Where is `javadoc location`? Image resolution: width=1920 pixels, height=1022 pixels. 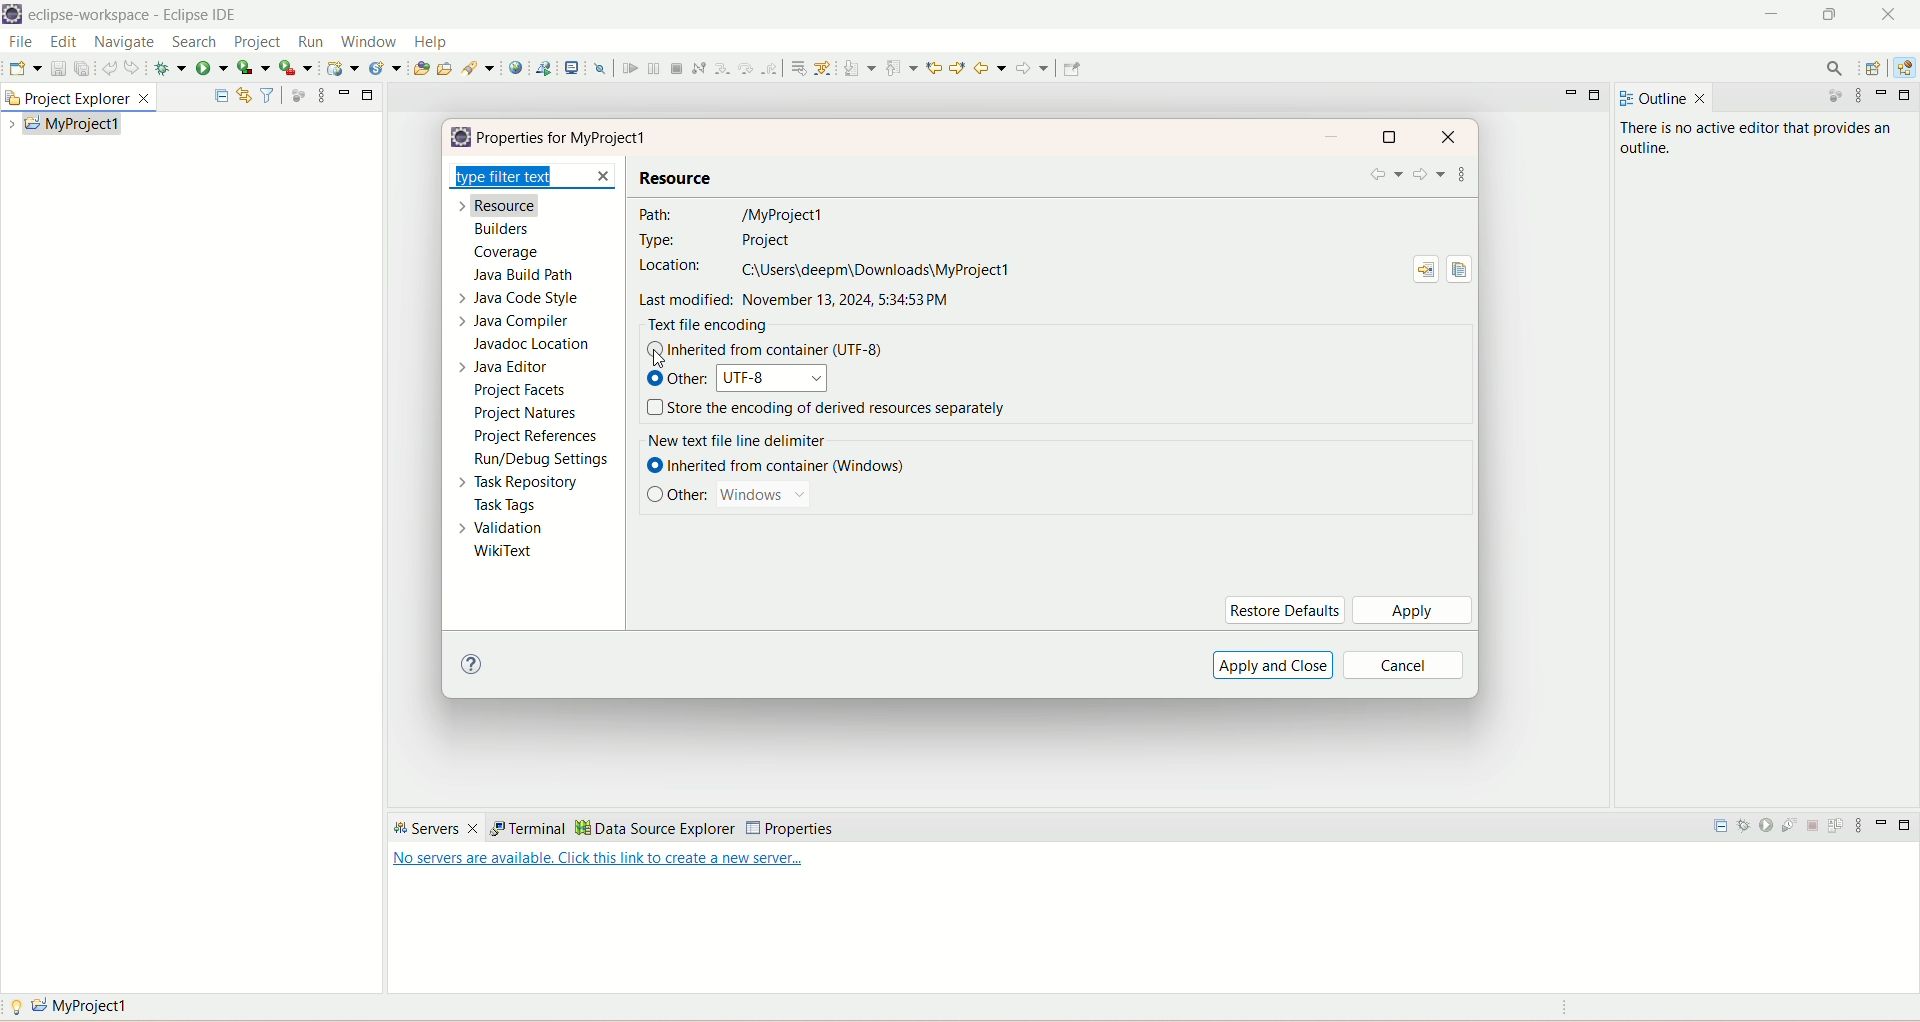 javadoc location is located at coordinates (529, 344).